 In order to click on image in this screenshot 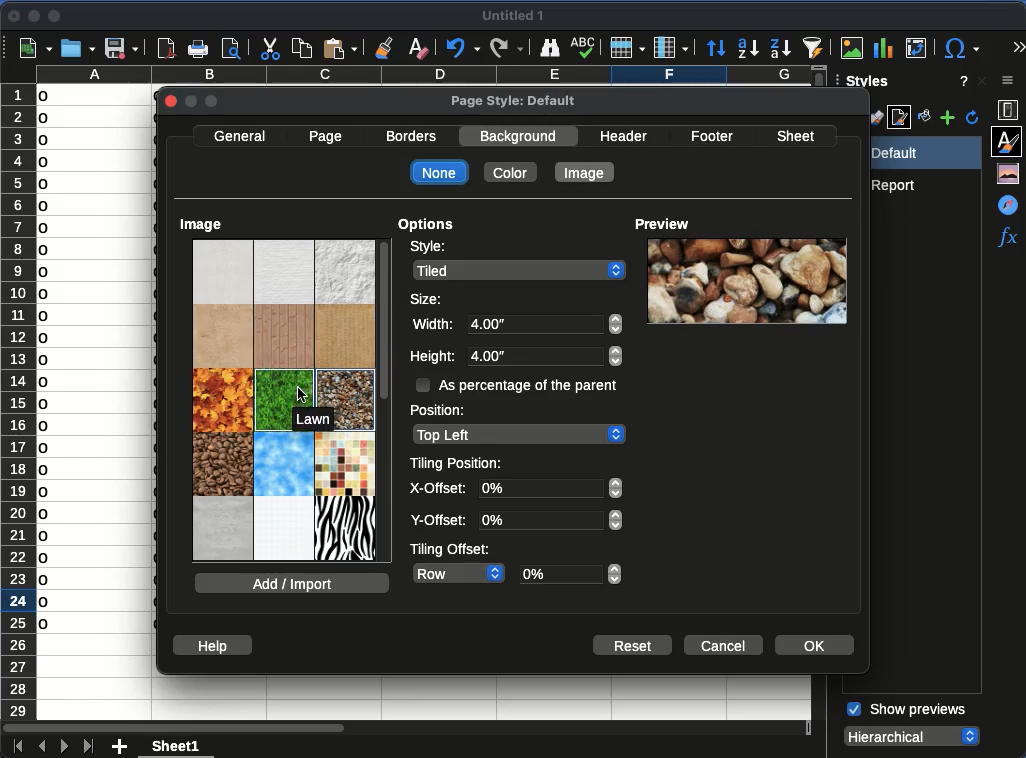, I will do `click(748, 281)`.